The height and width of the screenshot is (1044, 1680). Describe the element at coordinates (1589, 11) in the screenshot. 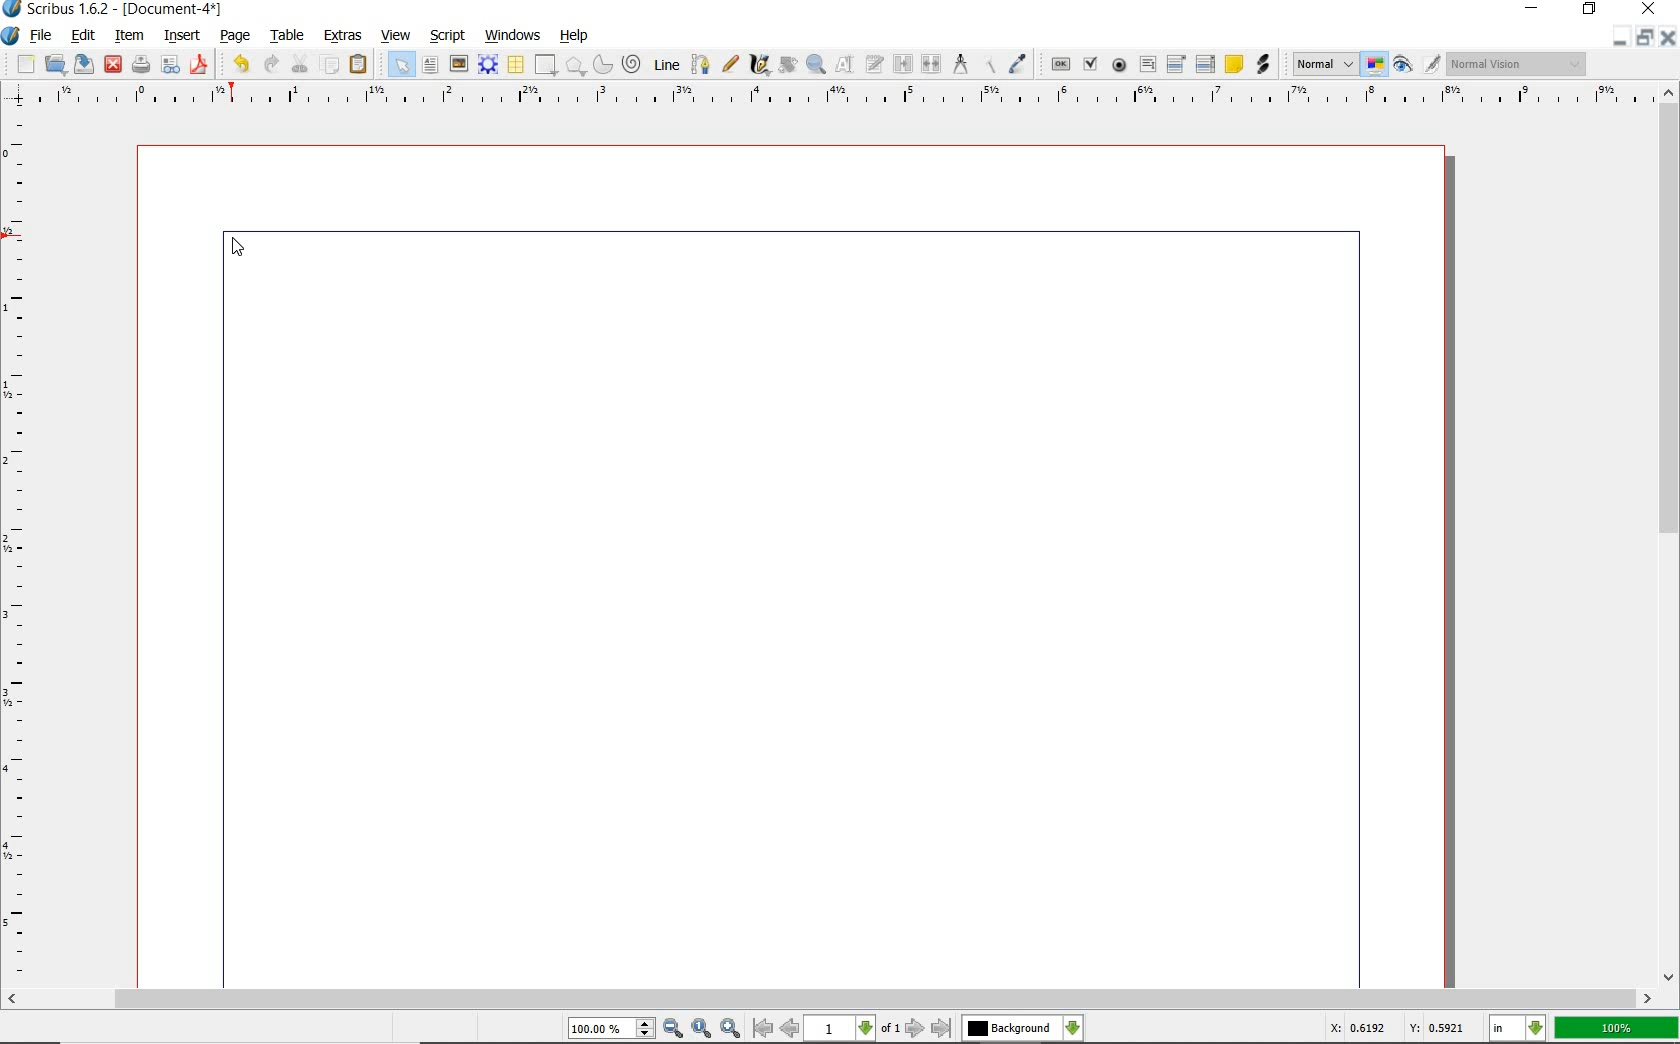

I see `restore` at that location.